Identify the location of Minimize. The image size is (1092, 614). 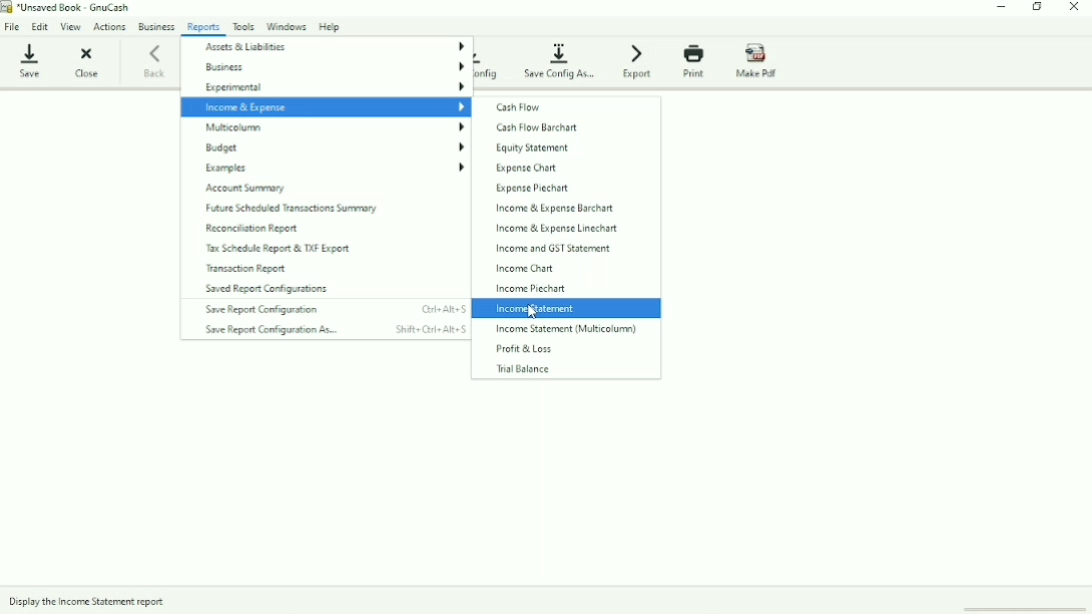
(1004, 8).